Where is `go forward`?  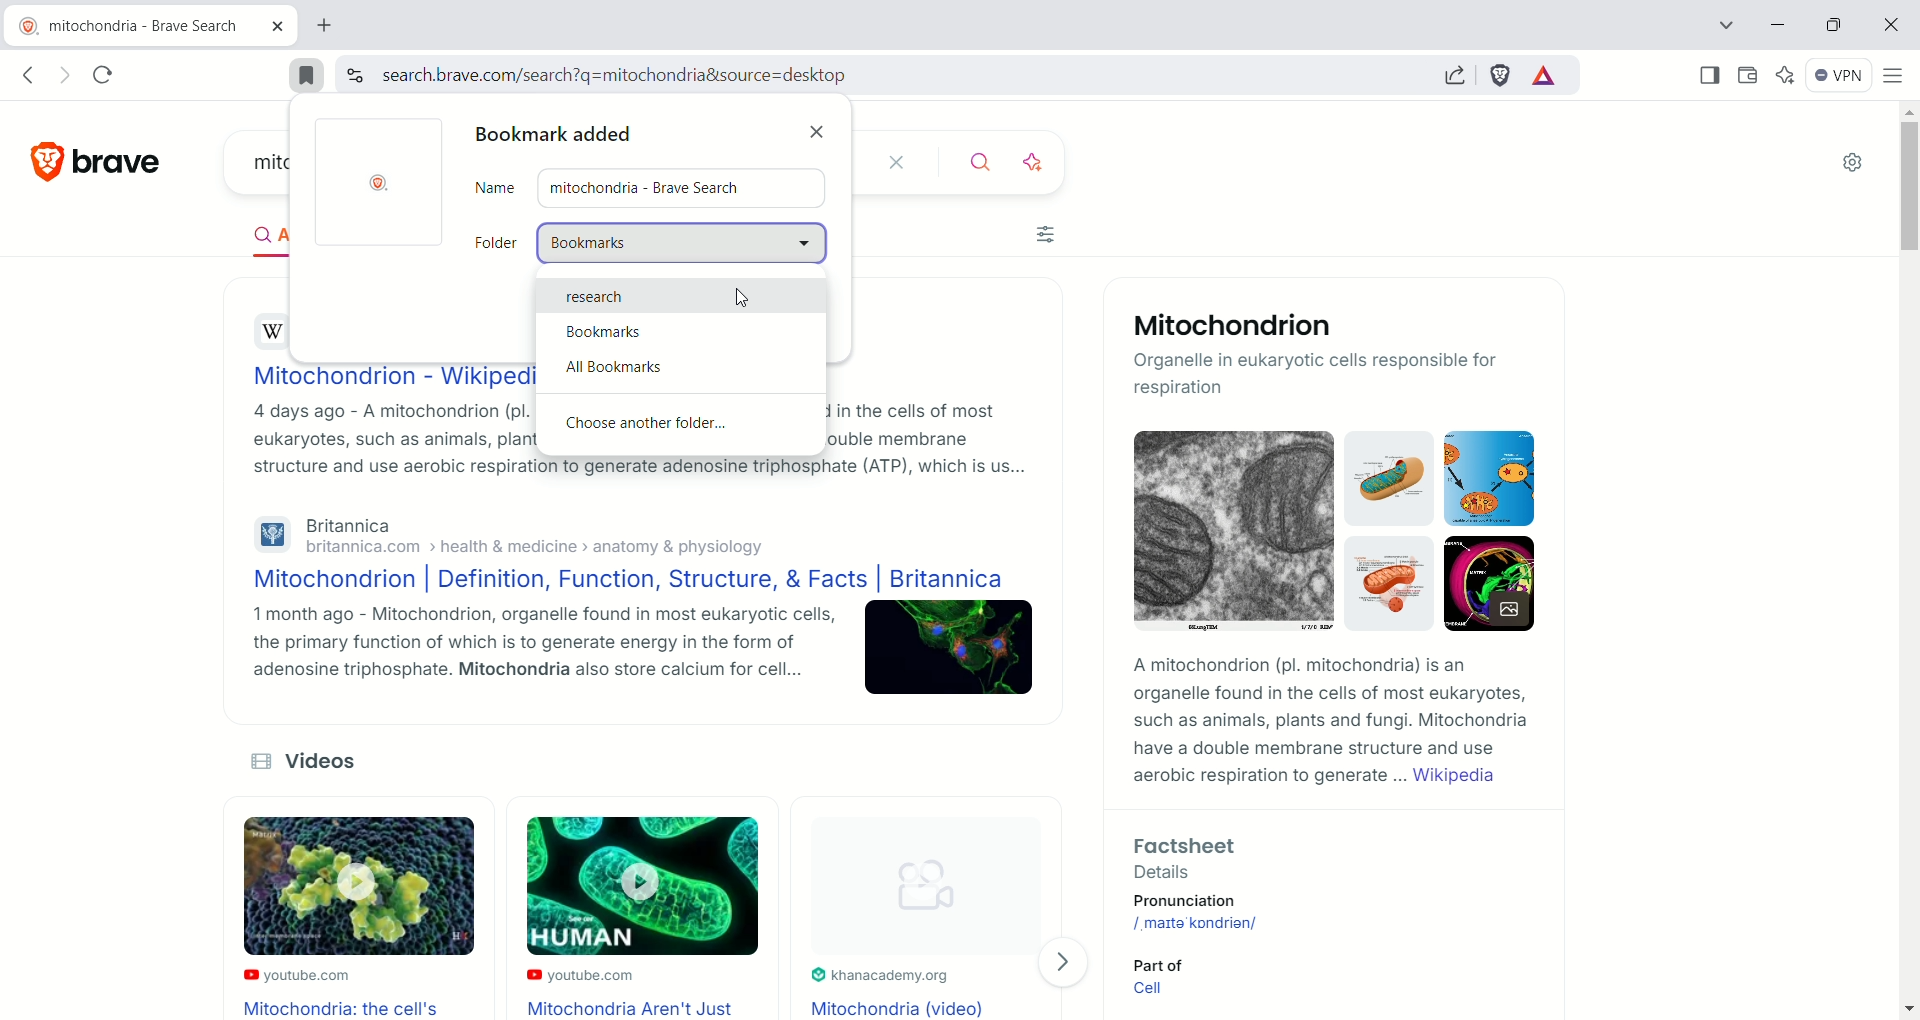
go forward is located at coordinates (65, 74).